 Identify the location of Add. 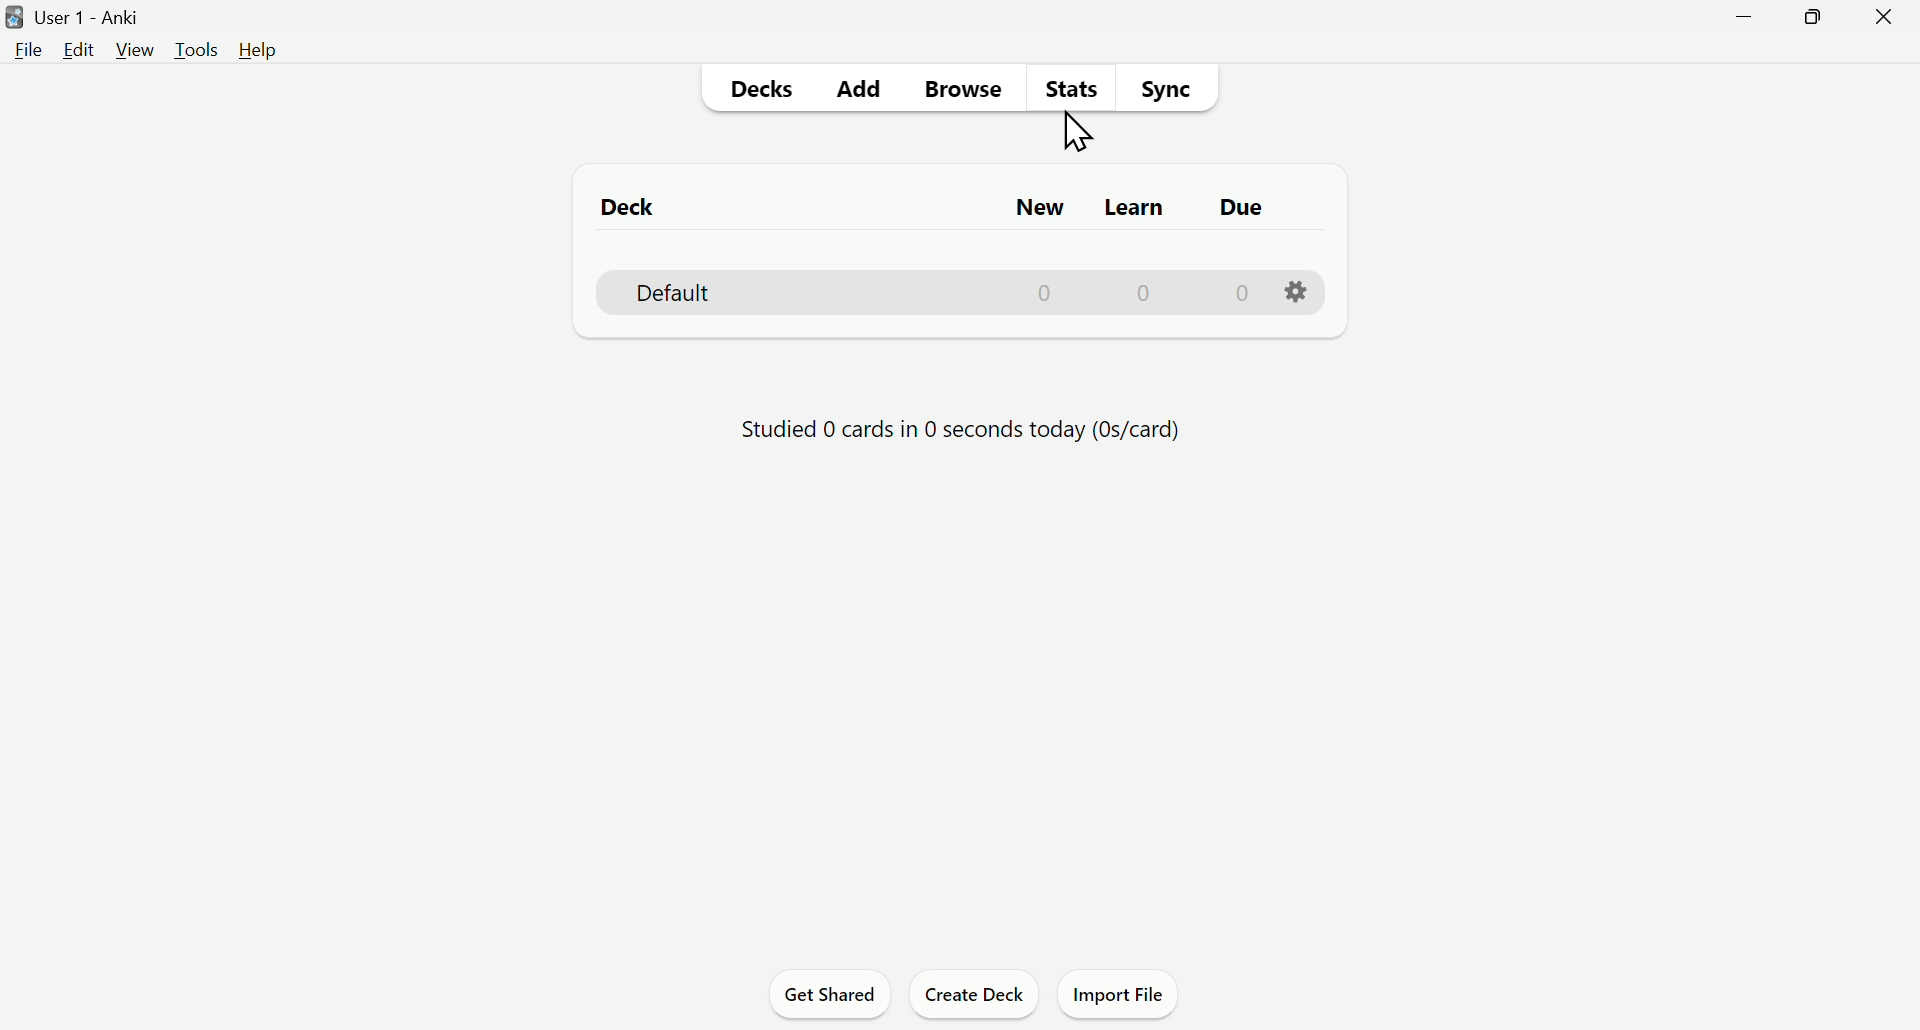
(853, 88).